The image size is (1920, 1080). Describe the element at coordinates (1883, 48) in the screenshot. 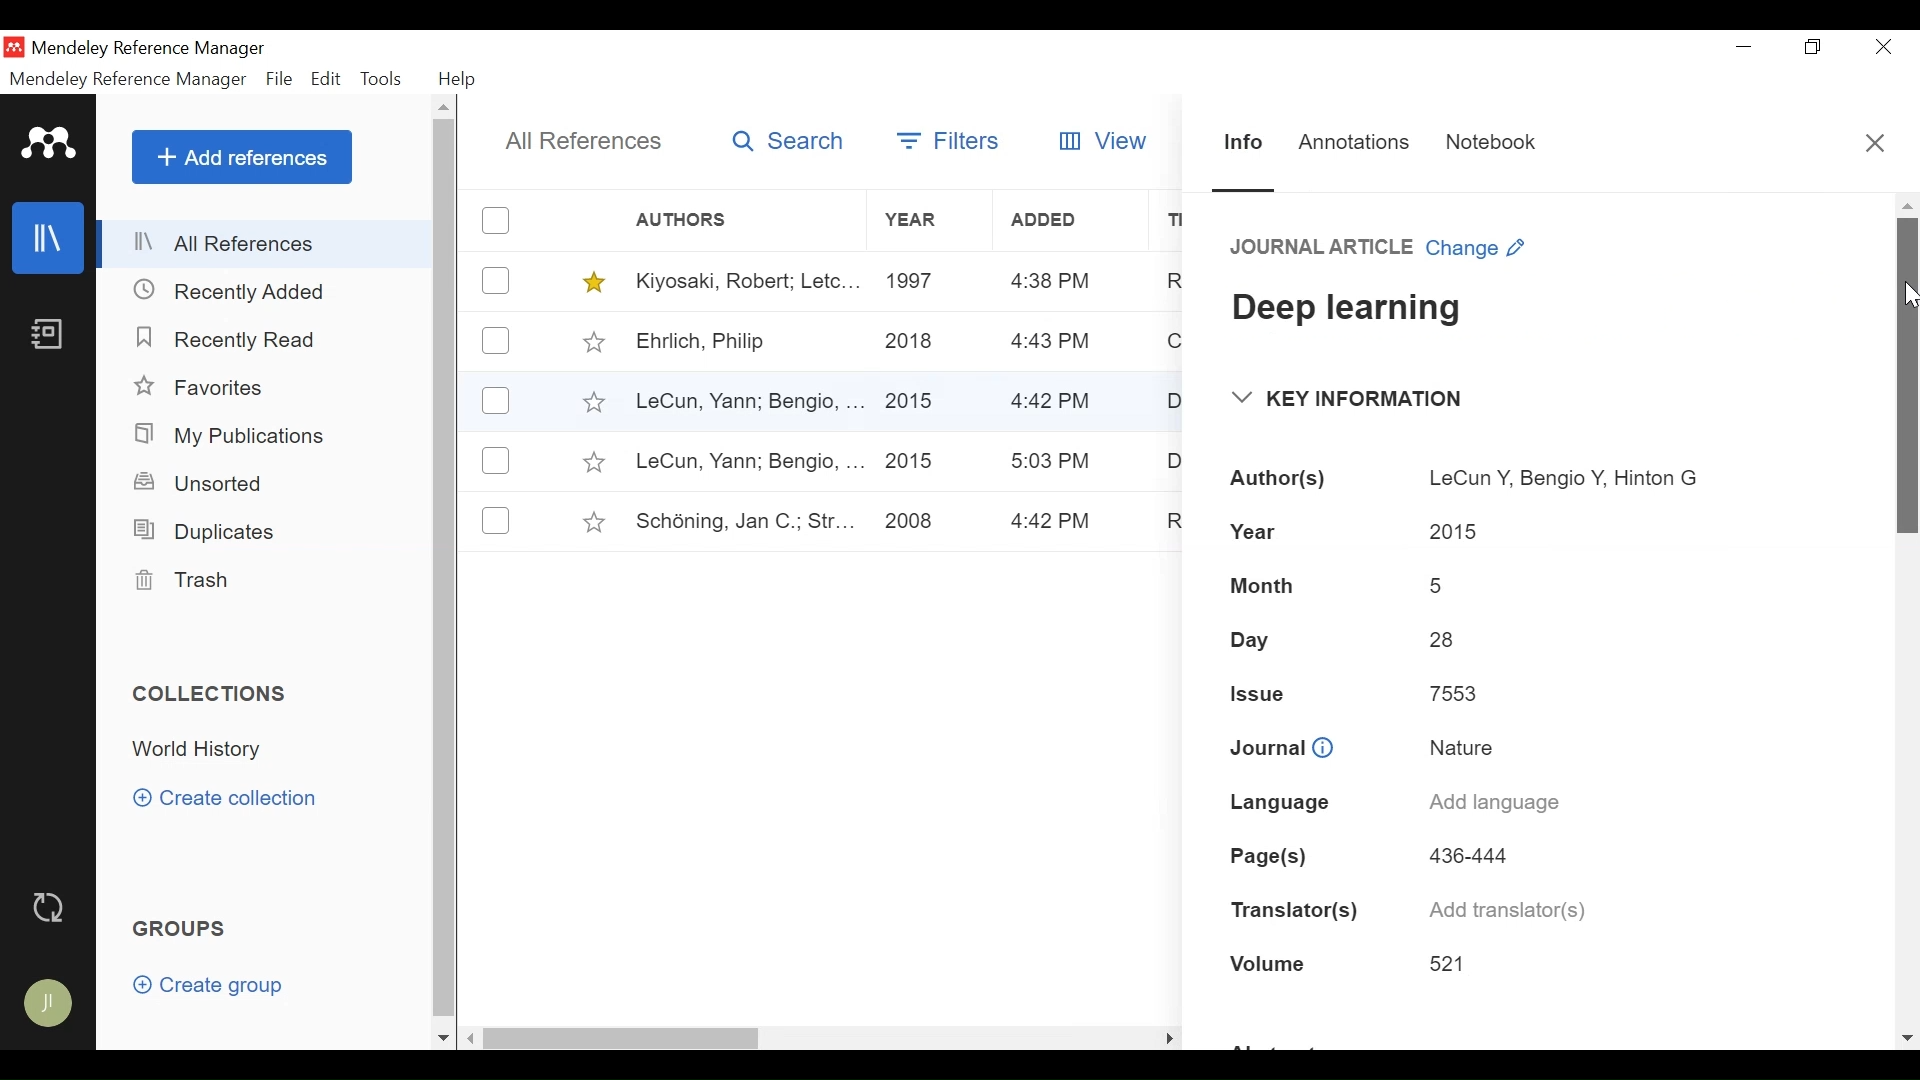

I see `Close` at that location.